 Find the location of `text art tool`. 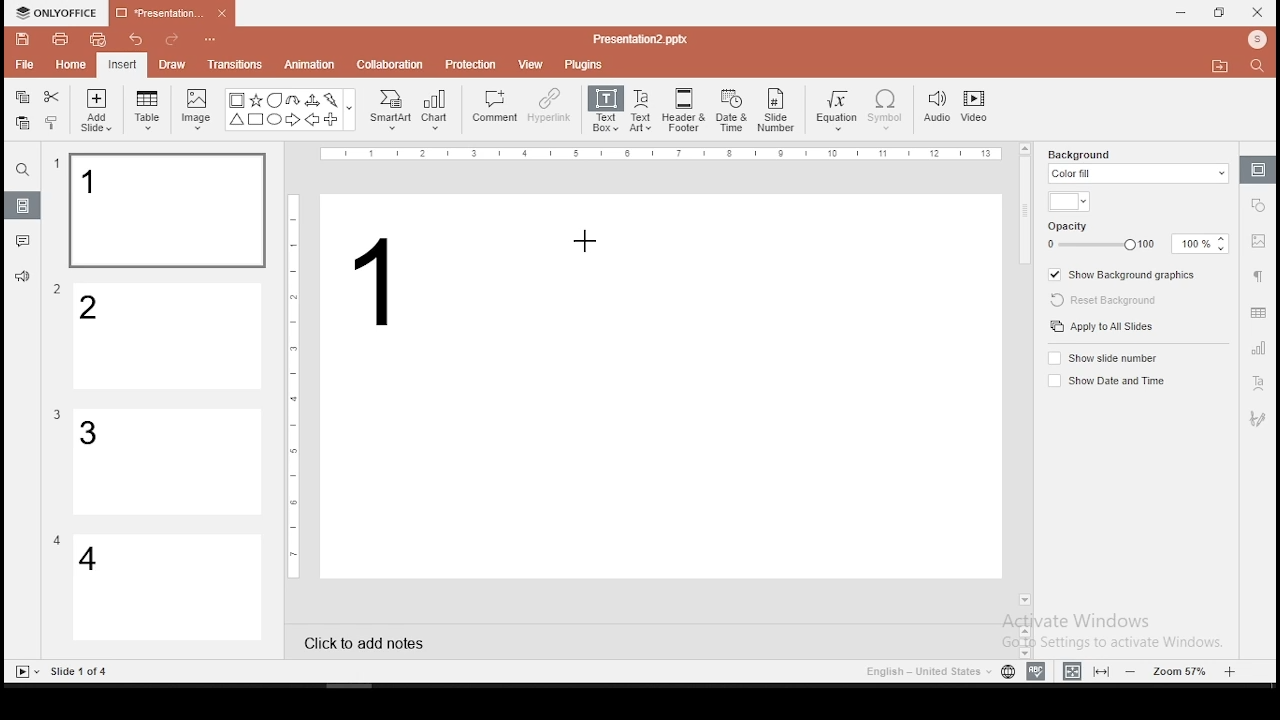

text art tool is located at coordinates (1257, 384).